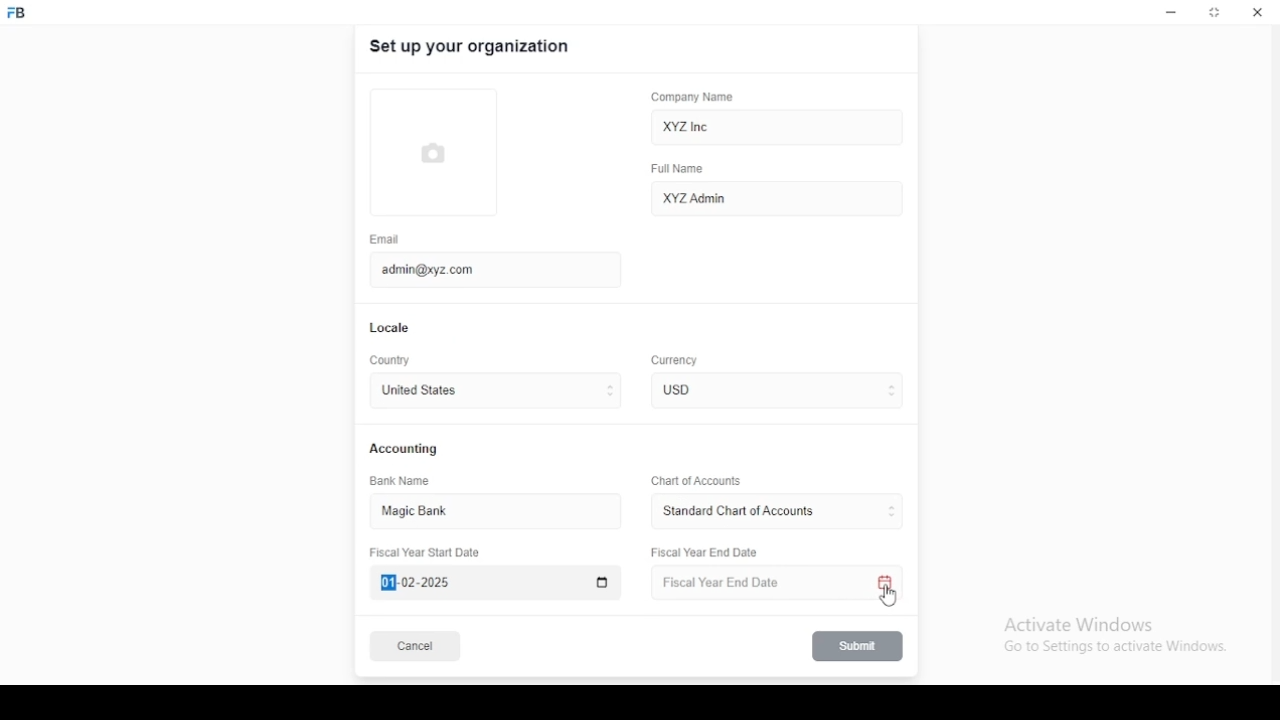  What do you see at coordinates (401, 481) in the screenshot?
I see `bank name` at bounding box center [401, 481].